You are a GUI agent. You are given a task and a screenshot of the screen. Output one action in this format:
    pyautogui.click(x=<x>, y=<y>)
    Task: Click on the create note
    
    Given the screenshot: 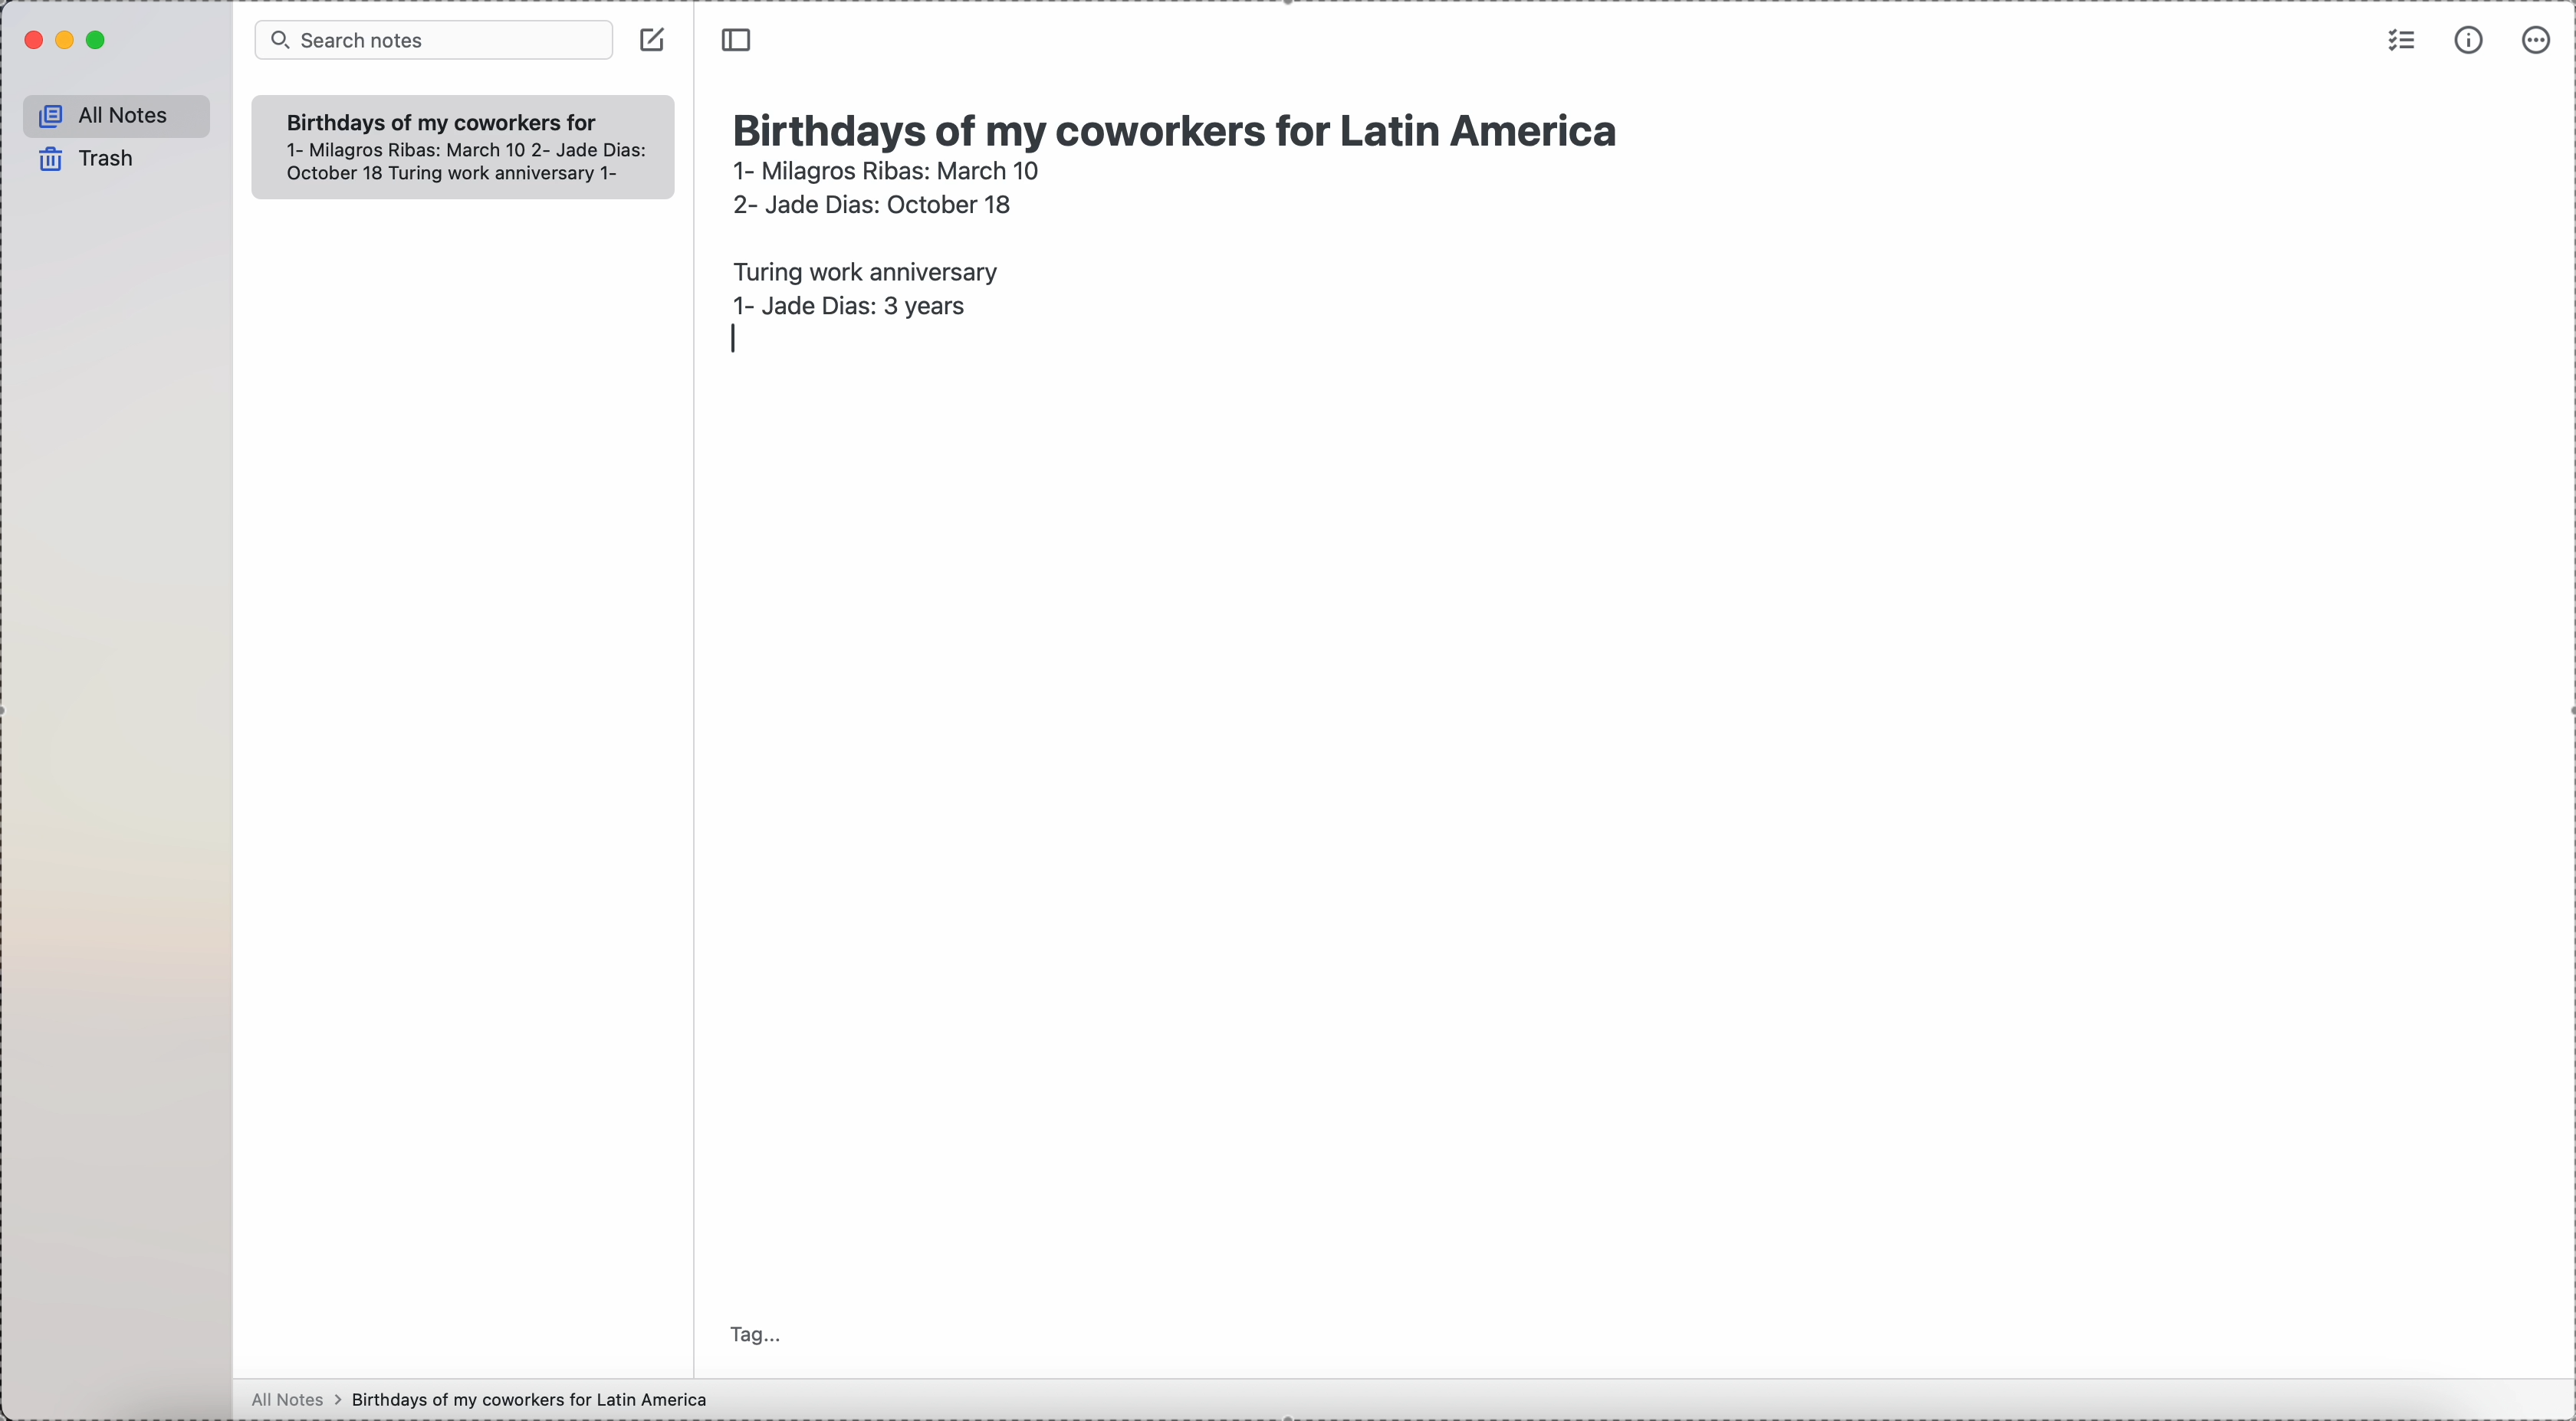 What is the action you would take?
    pyautogui.click(x=652, y=39)
    